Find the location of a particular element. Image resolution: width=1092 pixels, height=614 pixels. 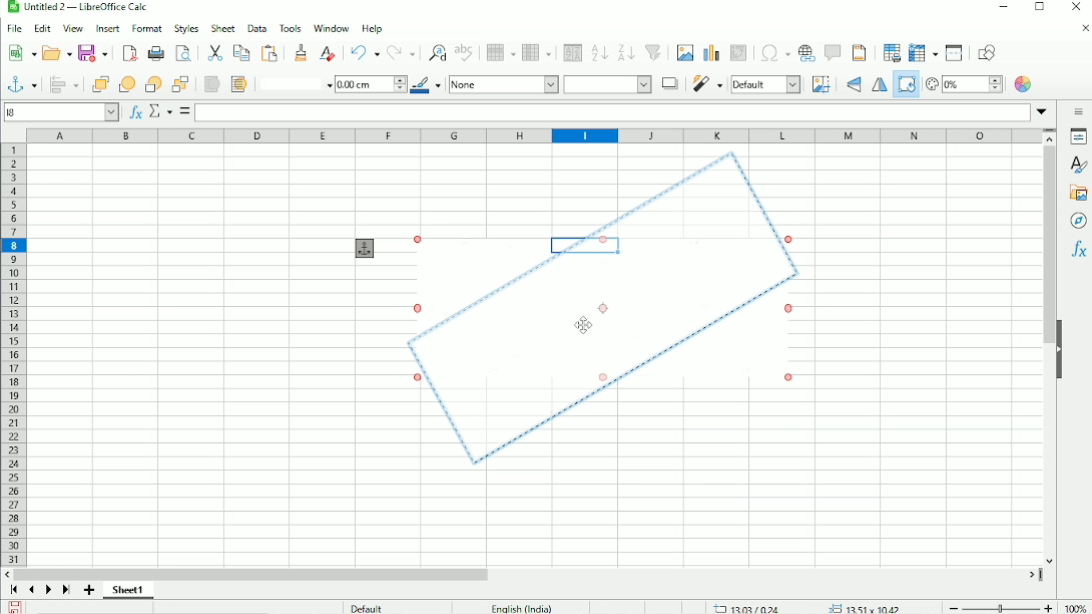

Redo is located at coordinates (401, 53).